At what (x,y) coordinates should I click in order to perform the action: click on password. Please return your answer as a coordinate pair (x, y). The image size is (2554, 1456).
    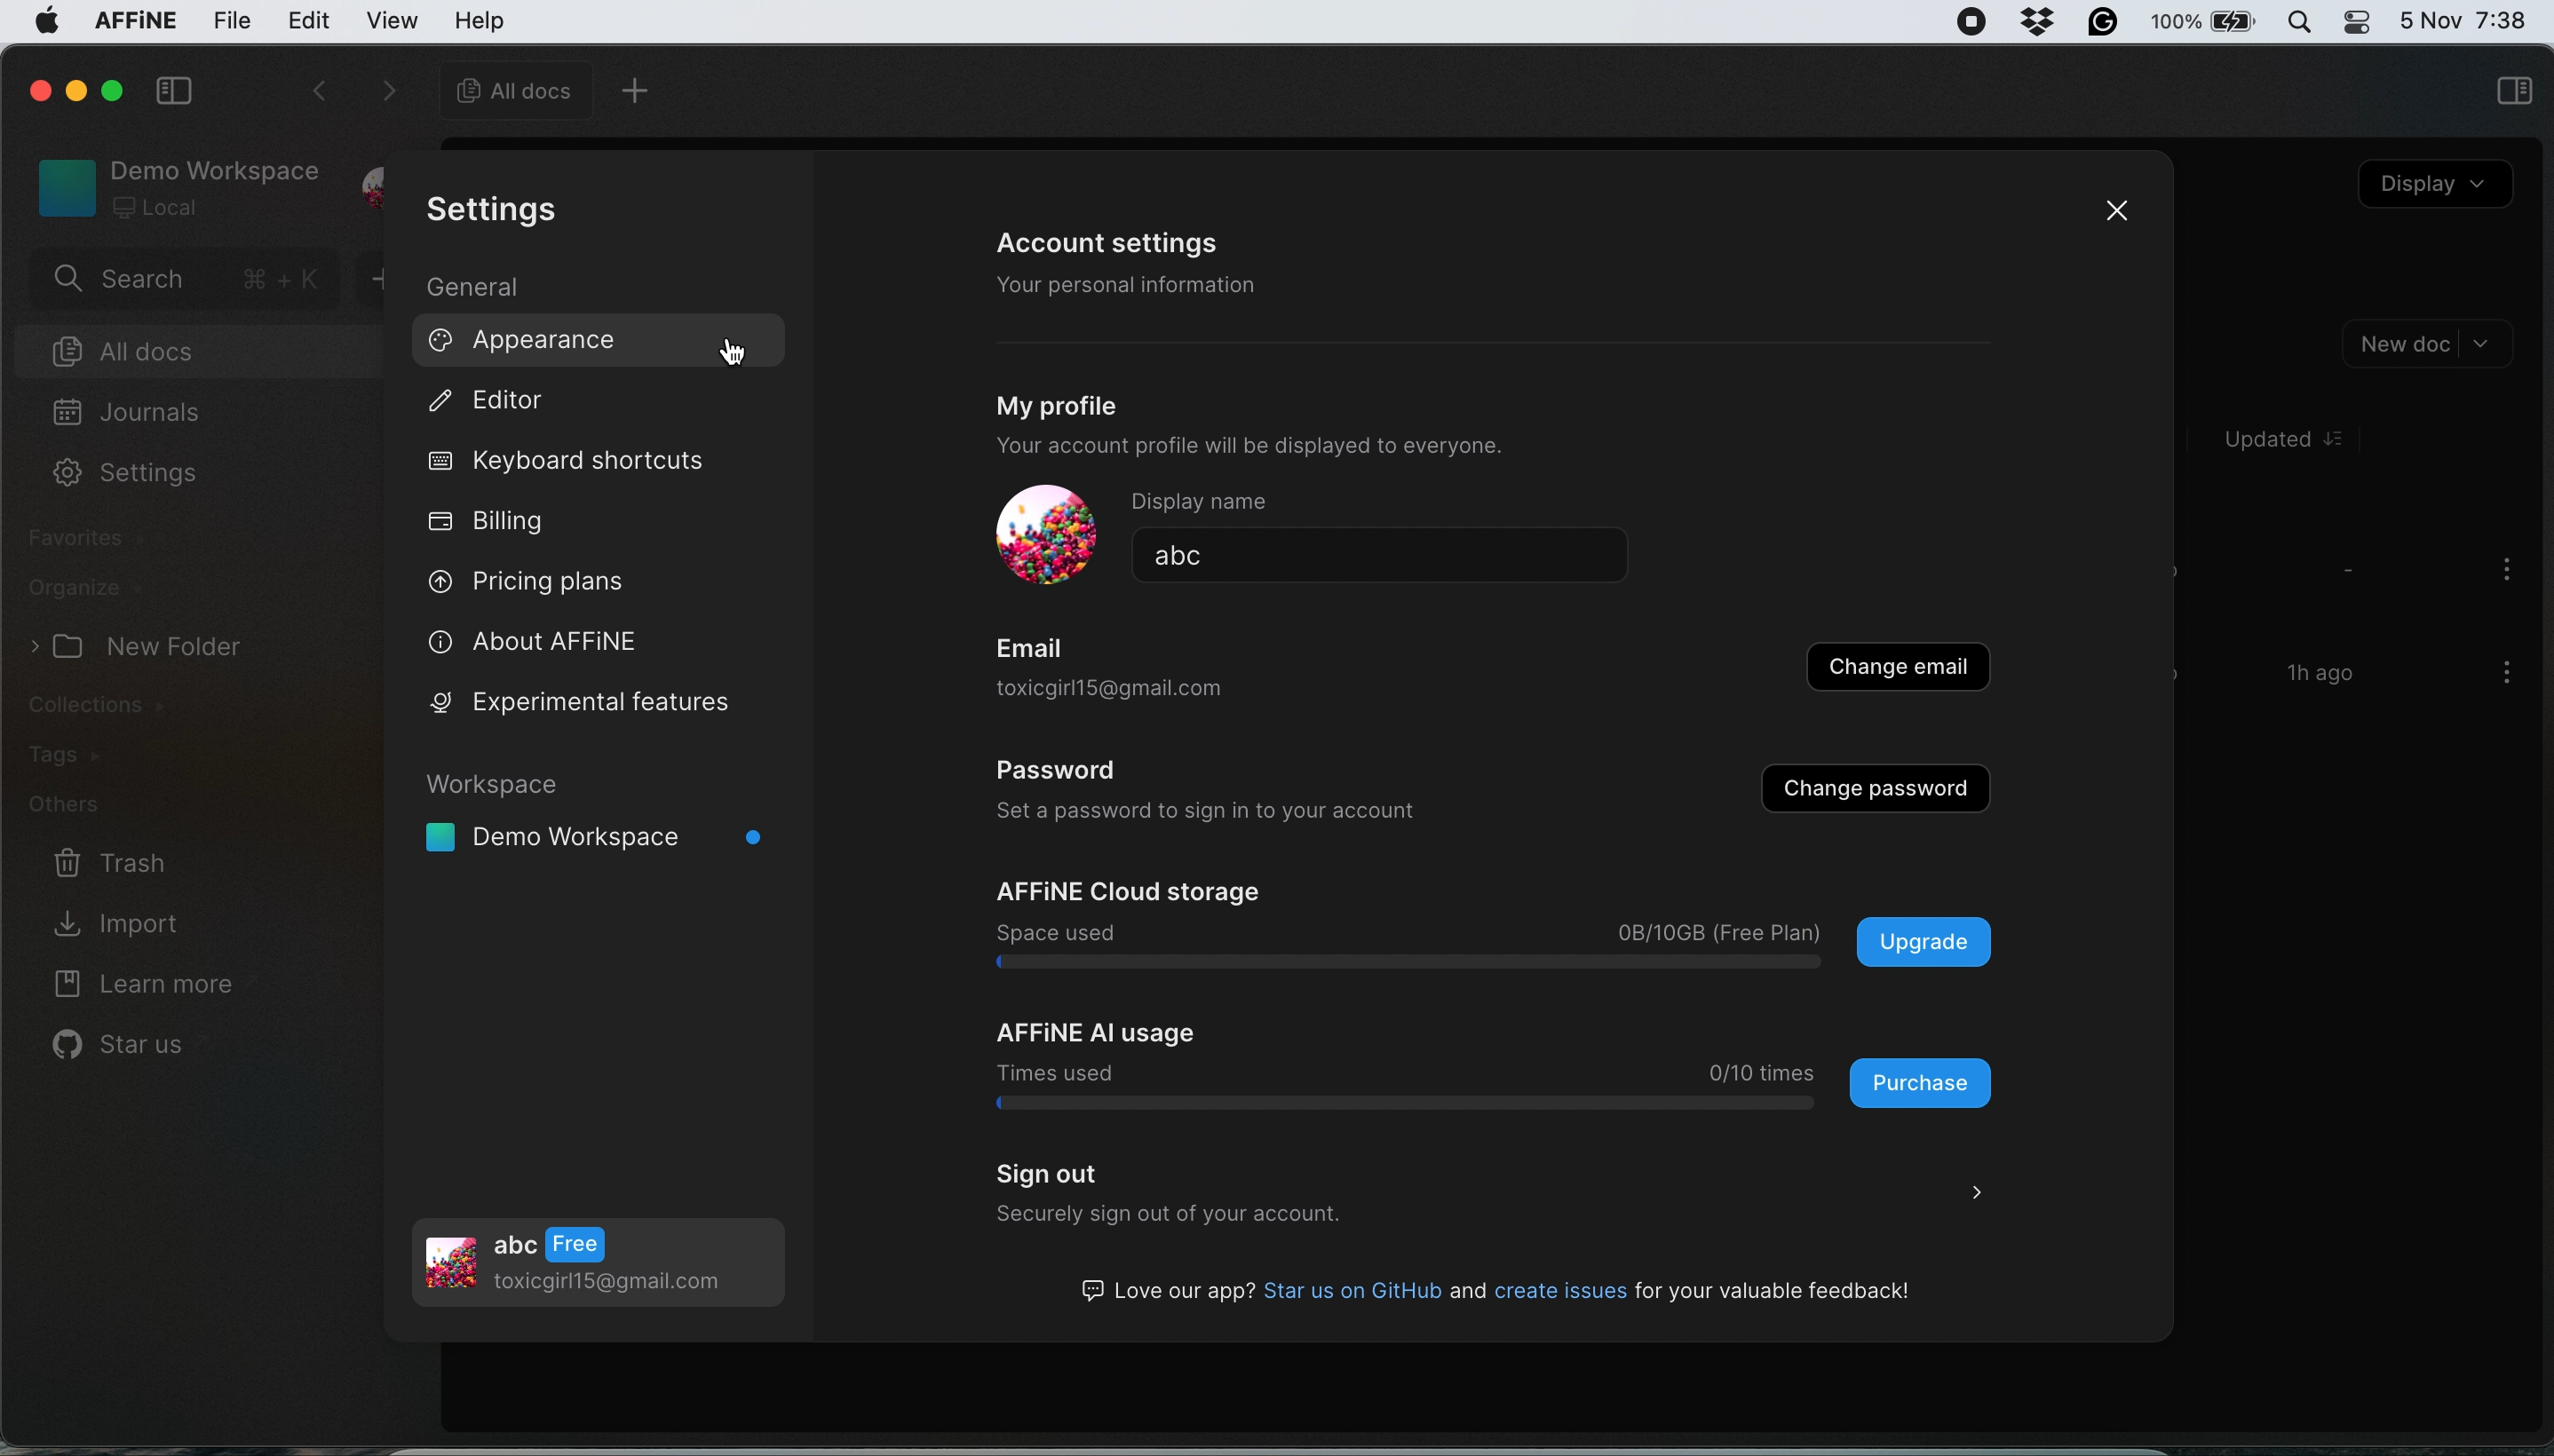
    Looking at the image, I should click on (1064, 765).